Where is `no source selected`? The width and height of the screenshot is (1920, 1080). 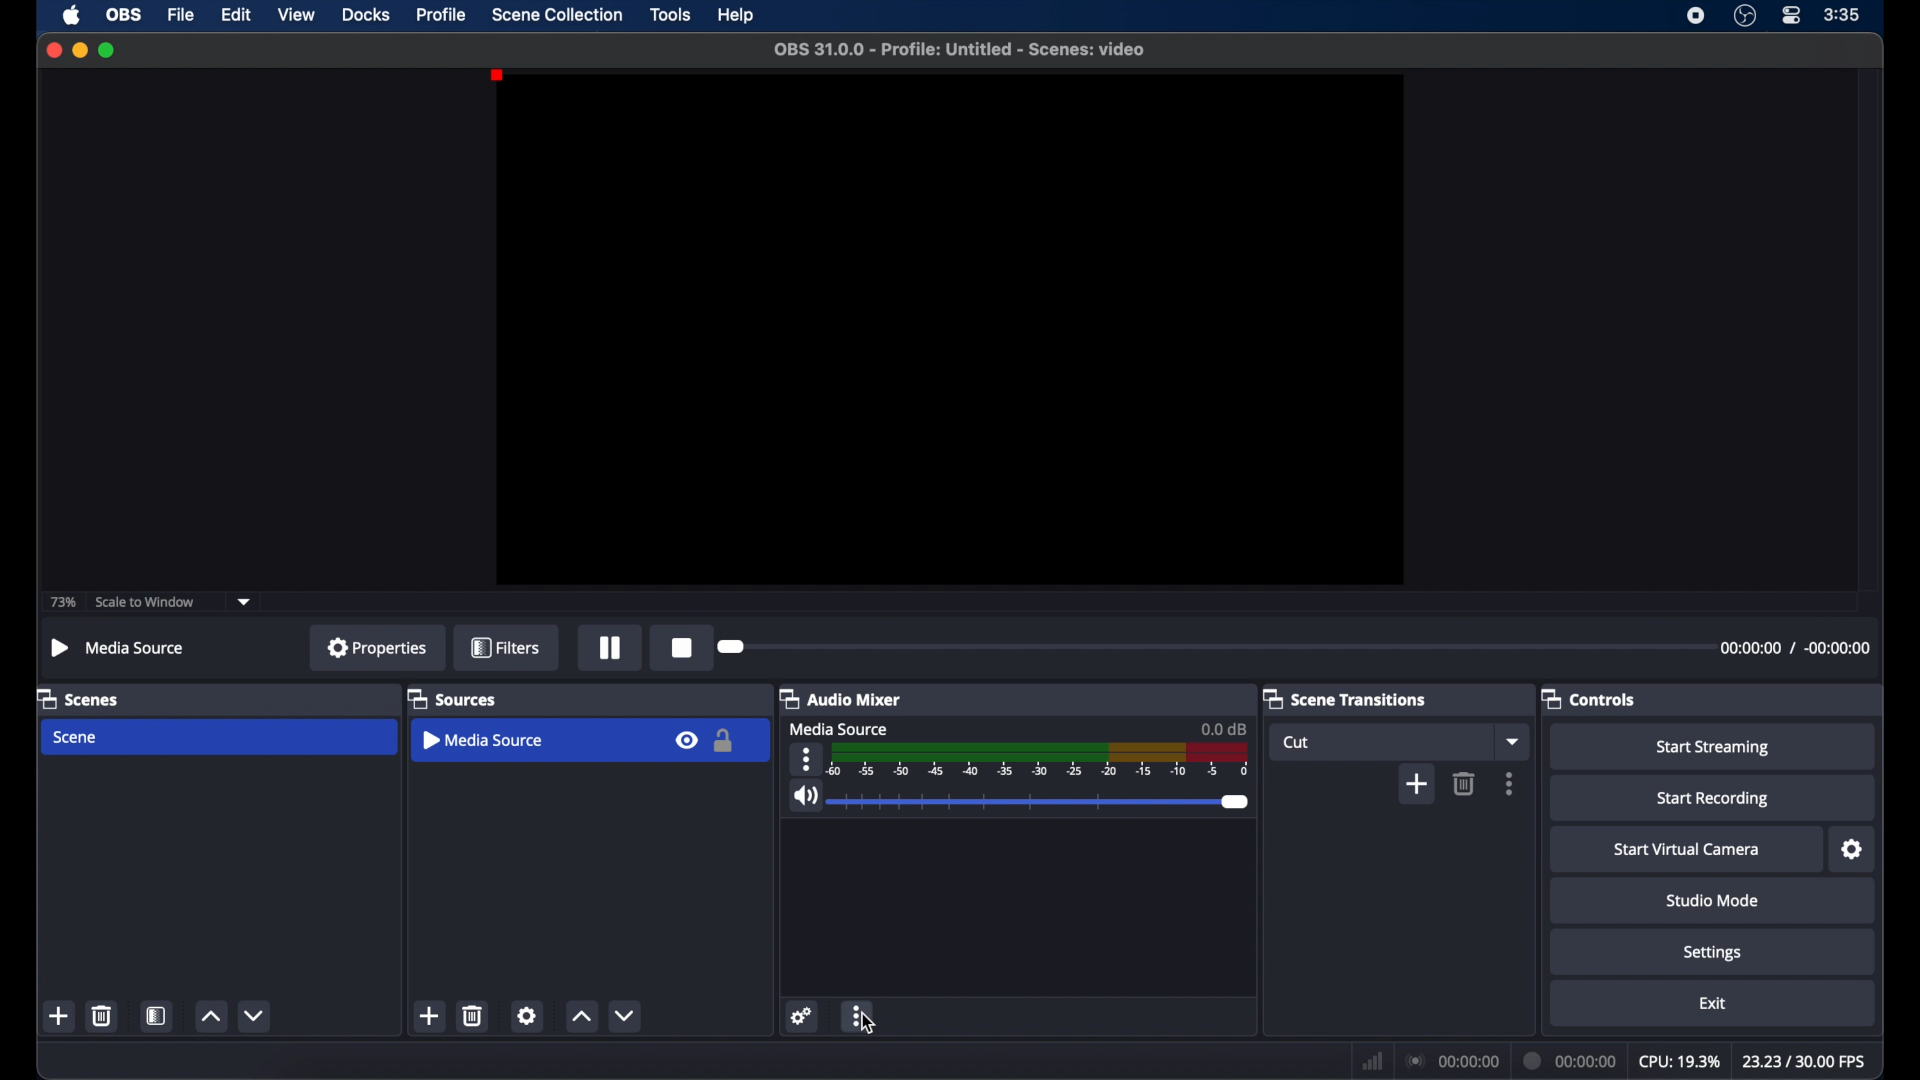 no source selected is located at coordinates (119, 649).